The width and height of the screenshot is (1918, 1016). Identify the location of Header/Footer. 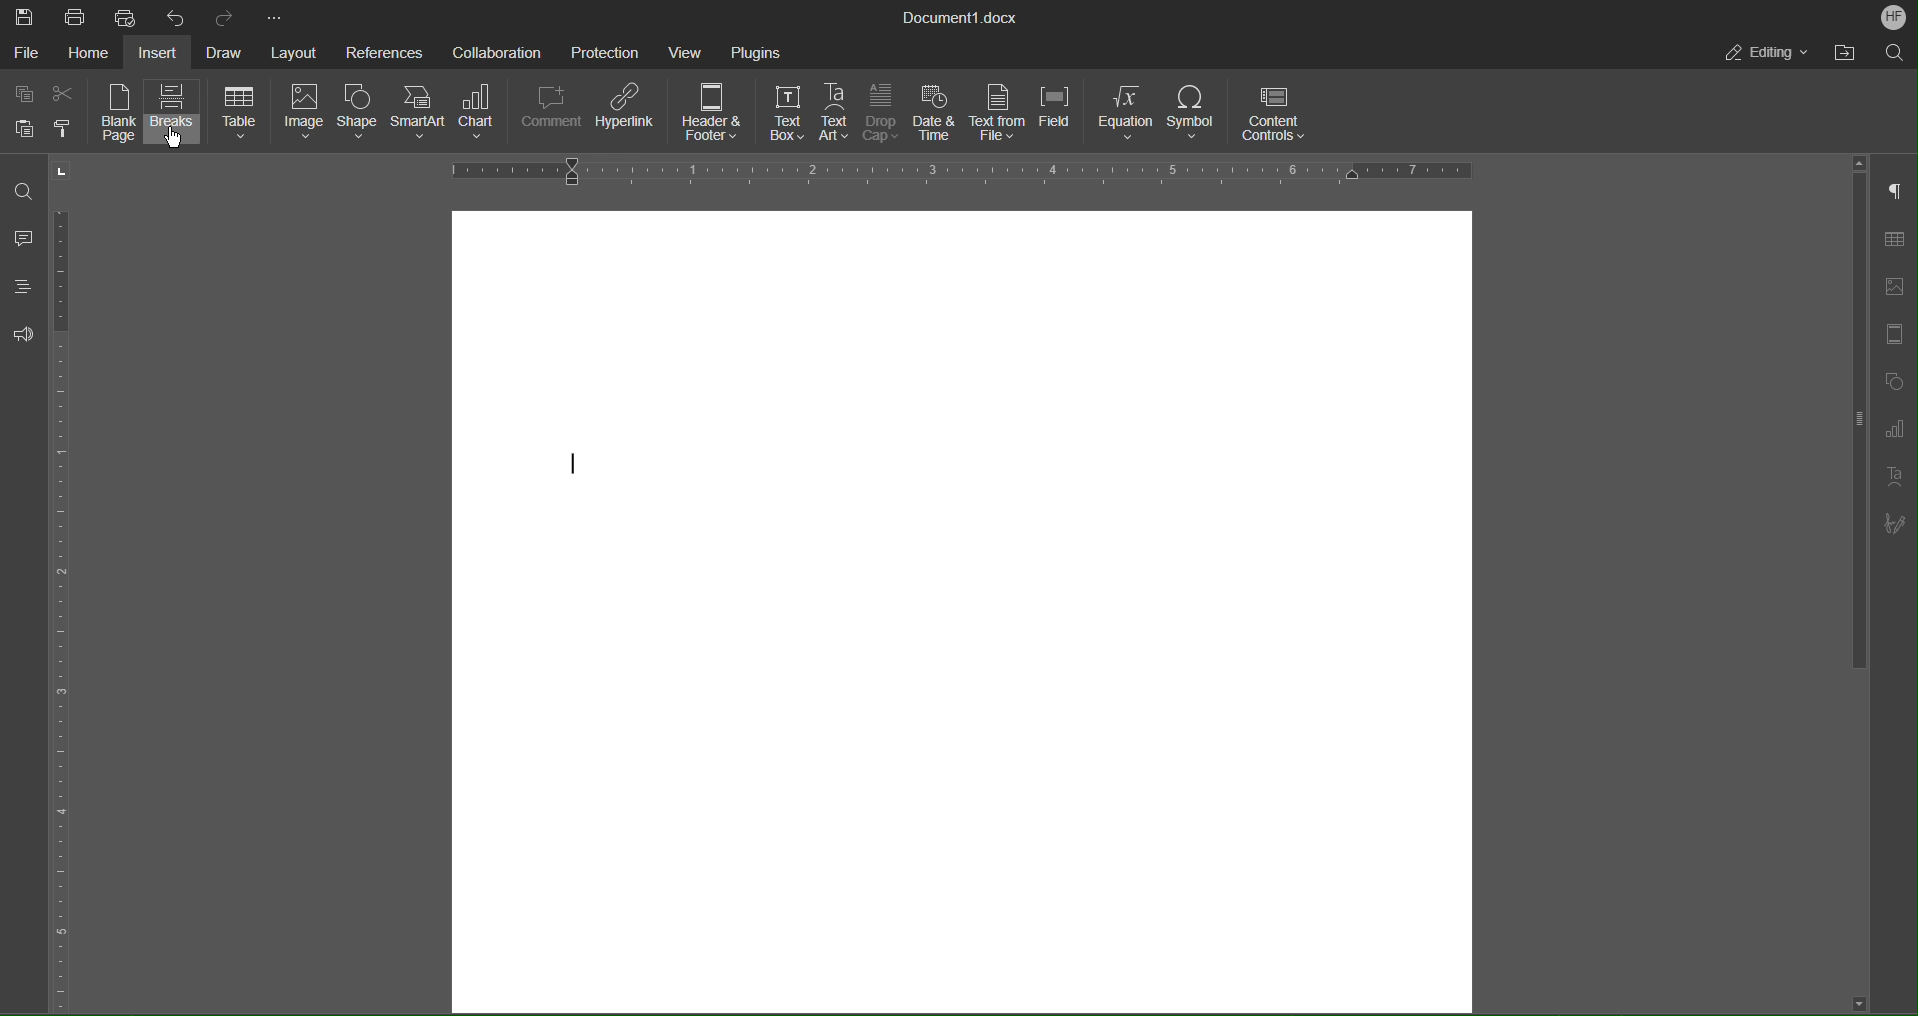
(1894, 333).